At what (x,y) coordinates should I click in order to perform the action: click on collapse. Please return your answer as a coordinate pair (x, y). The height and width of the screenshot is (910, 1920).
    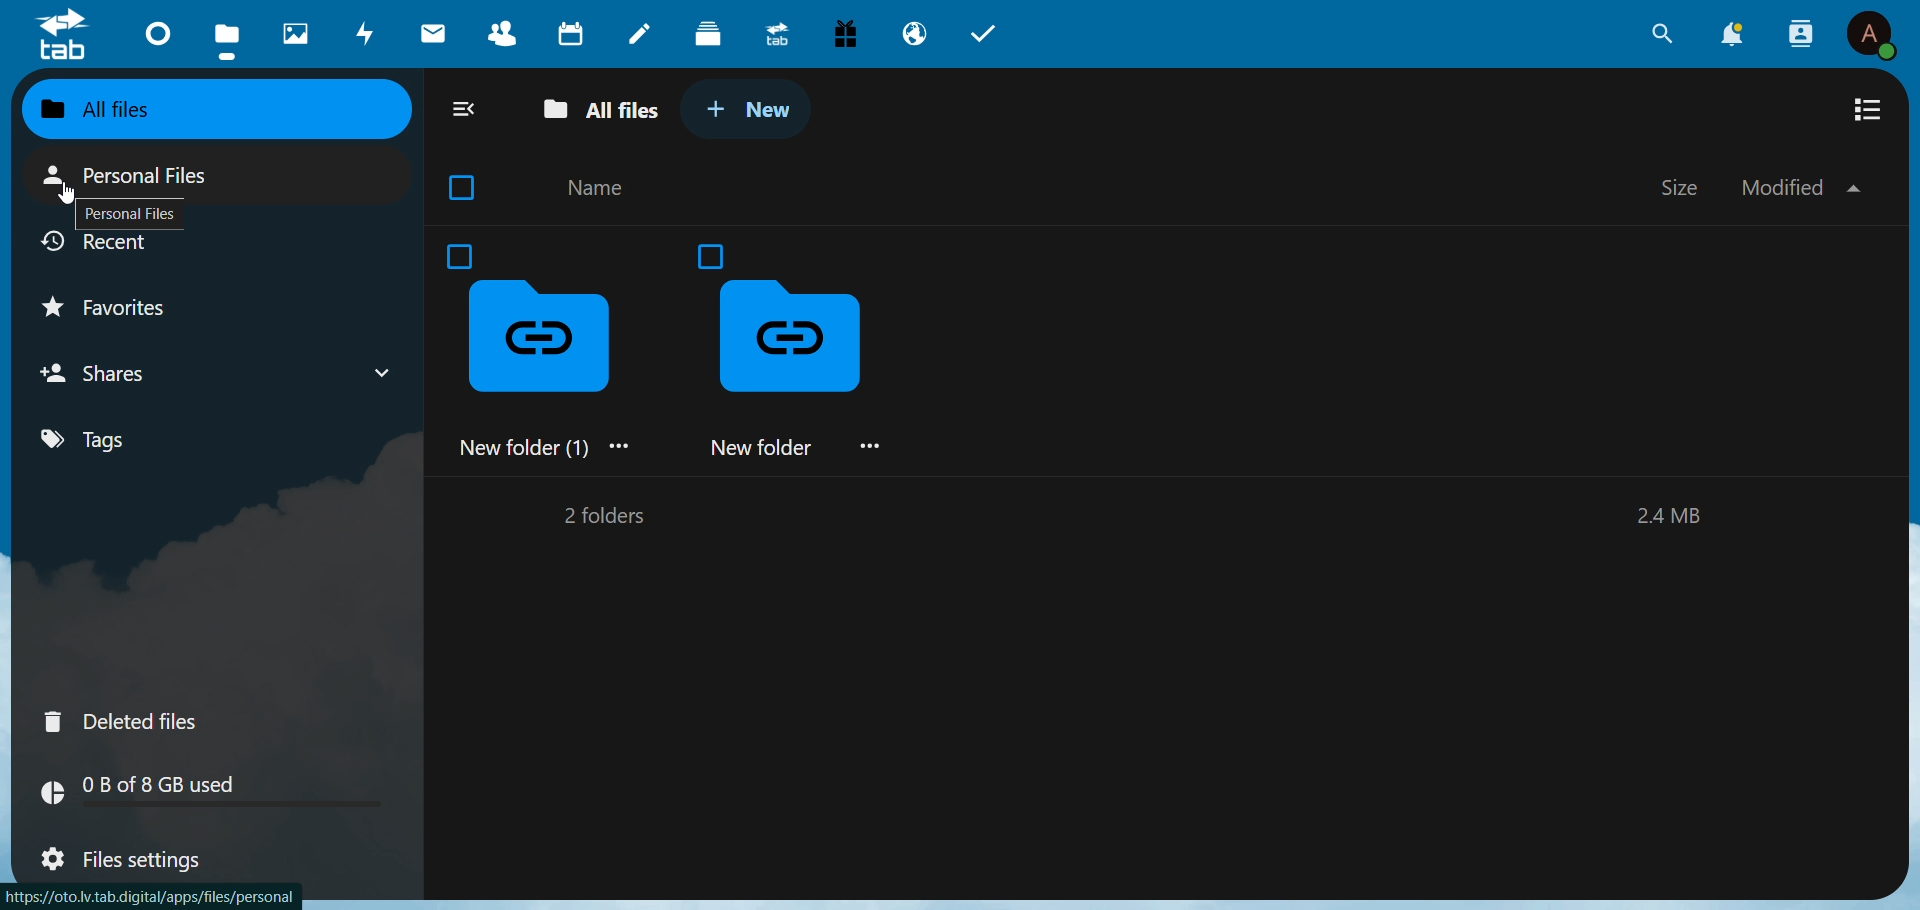
    Looking at the image, I should click on (468, 110).